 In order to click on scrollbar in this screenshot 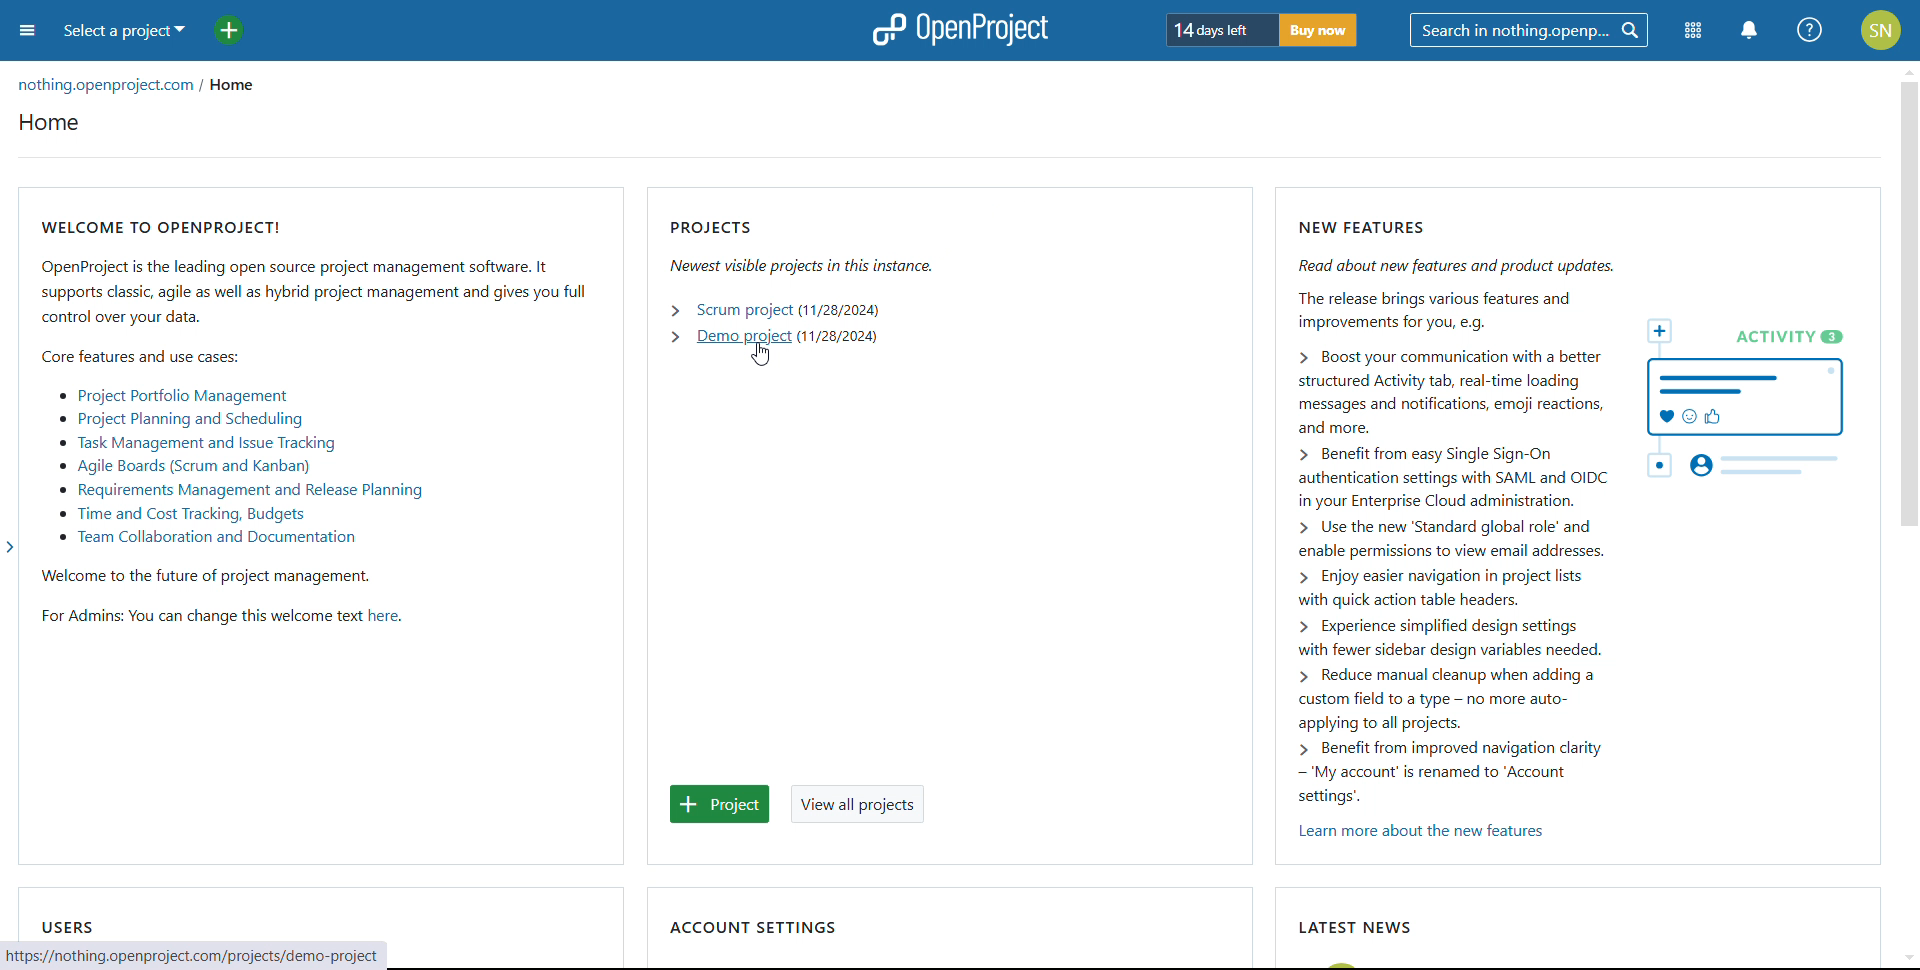, I will do `click(1908, 304)`.